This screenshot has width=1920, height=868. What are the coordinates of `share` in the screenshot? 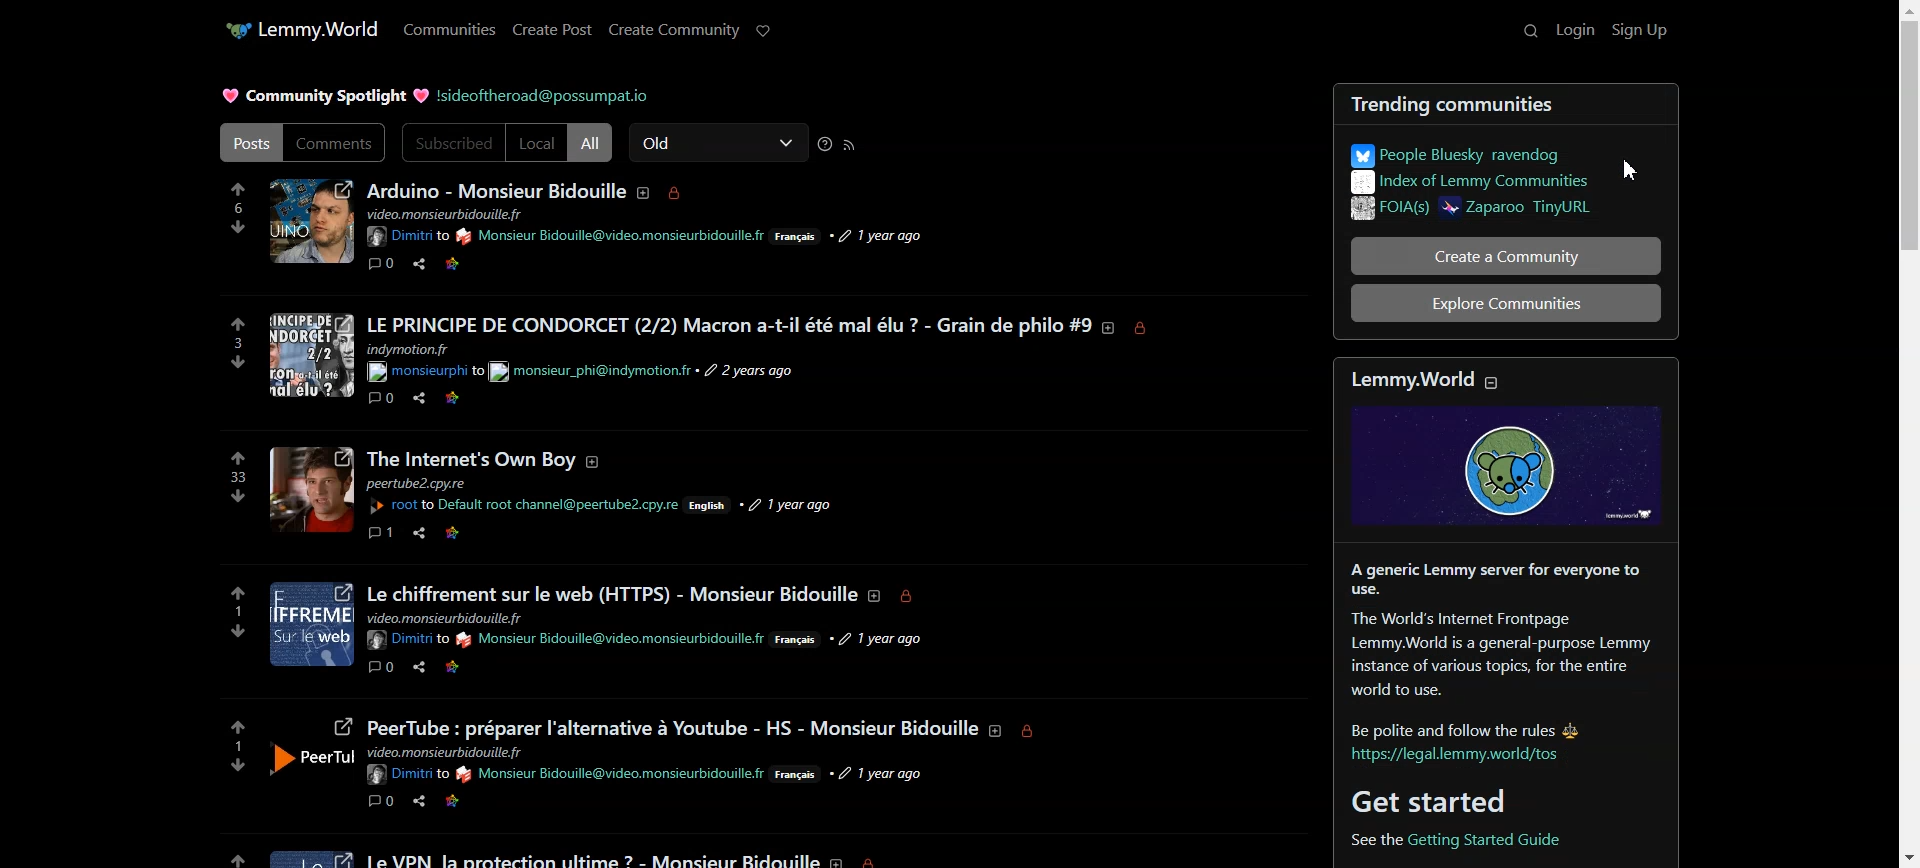 It's located at (420, 534).